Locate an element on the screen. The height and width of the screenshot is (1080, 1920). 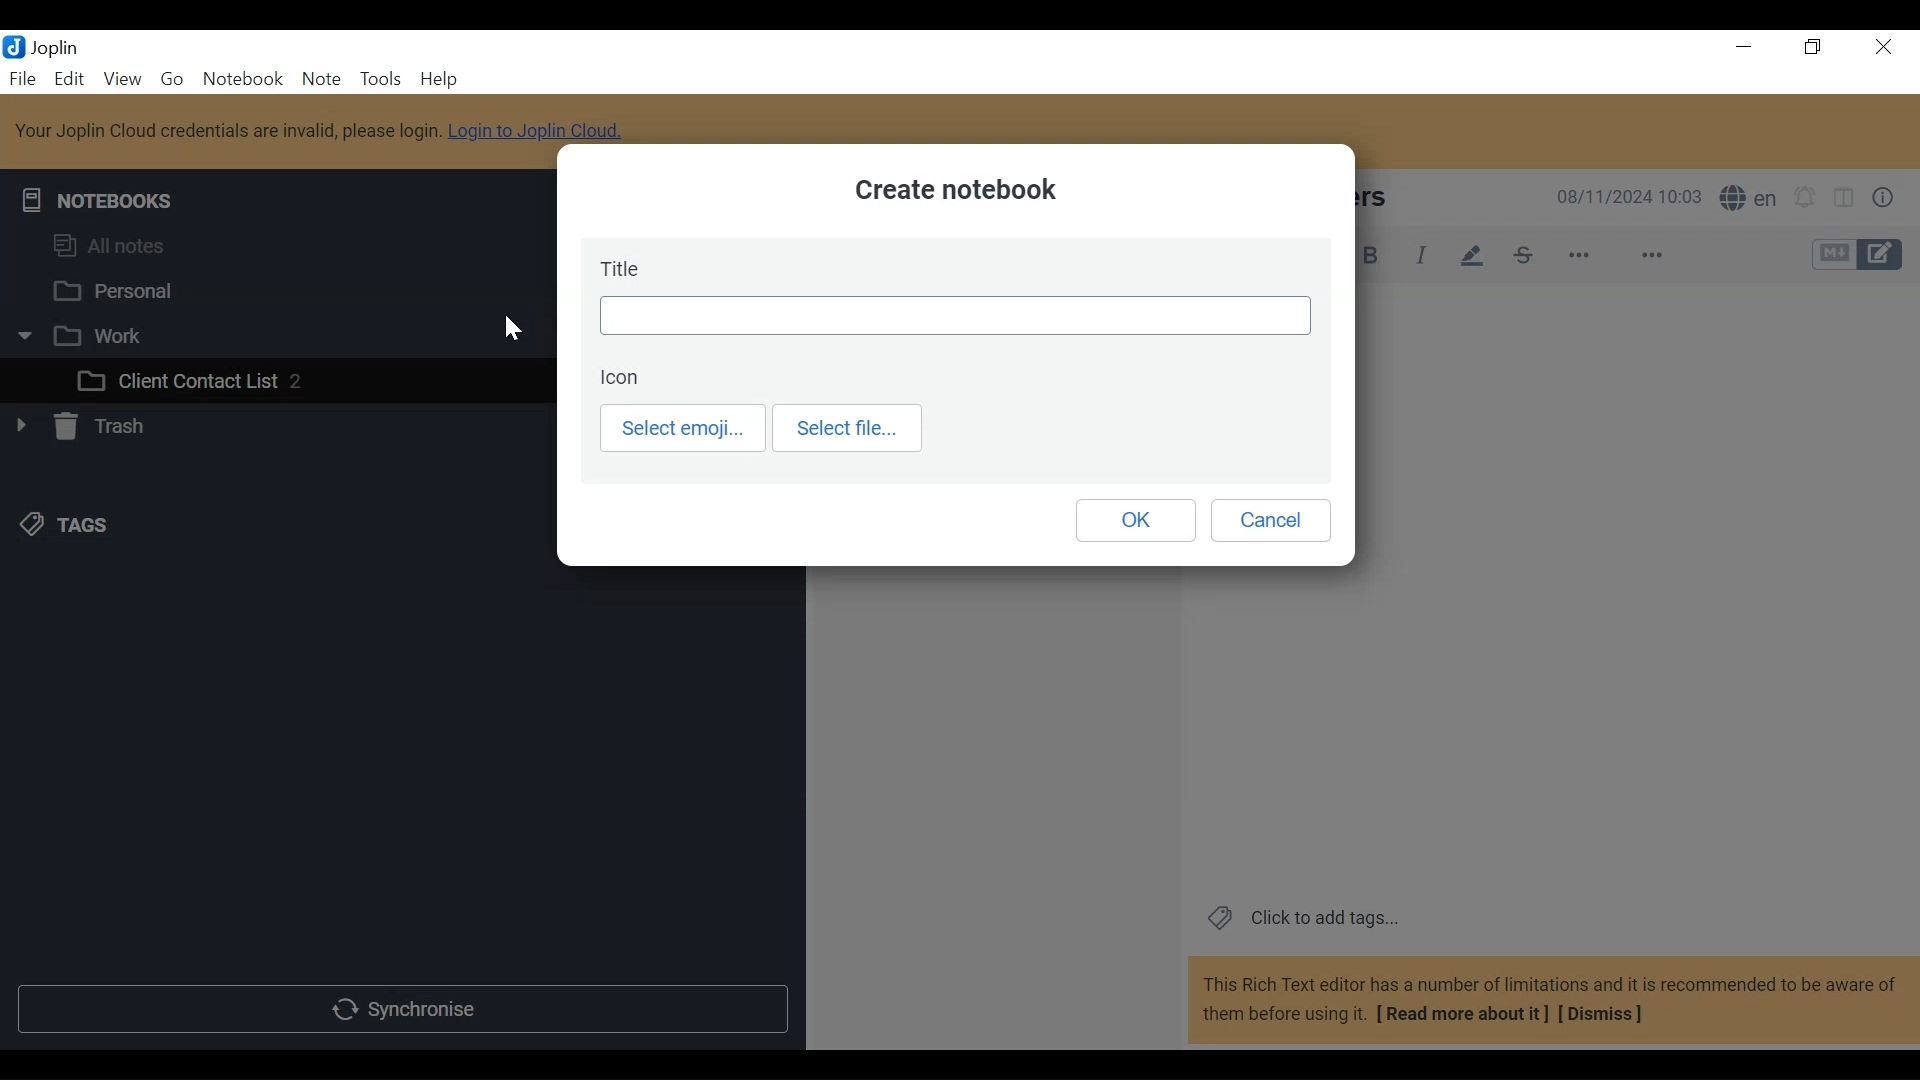
View is located at coordinates (122, 80).